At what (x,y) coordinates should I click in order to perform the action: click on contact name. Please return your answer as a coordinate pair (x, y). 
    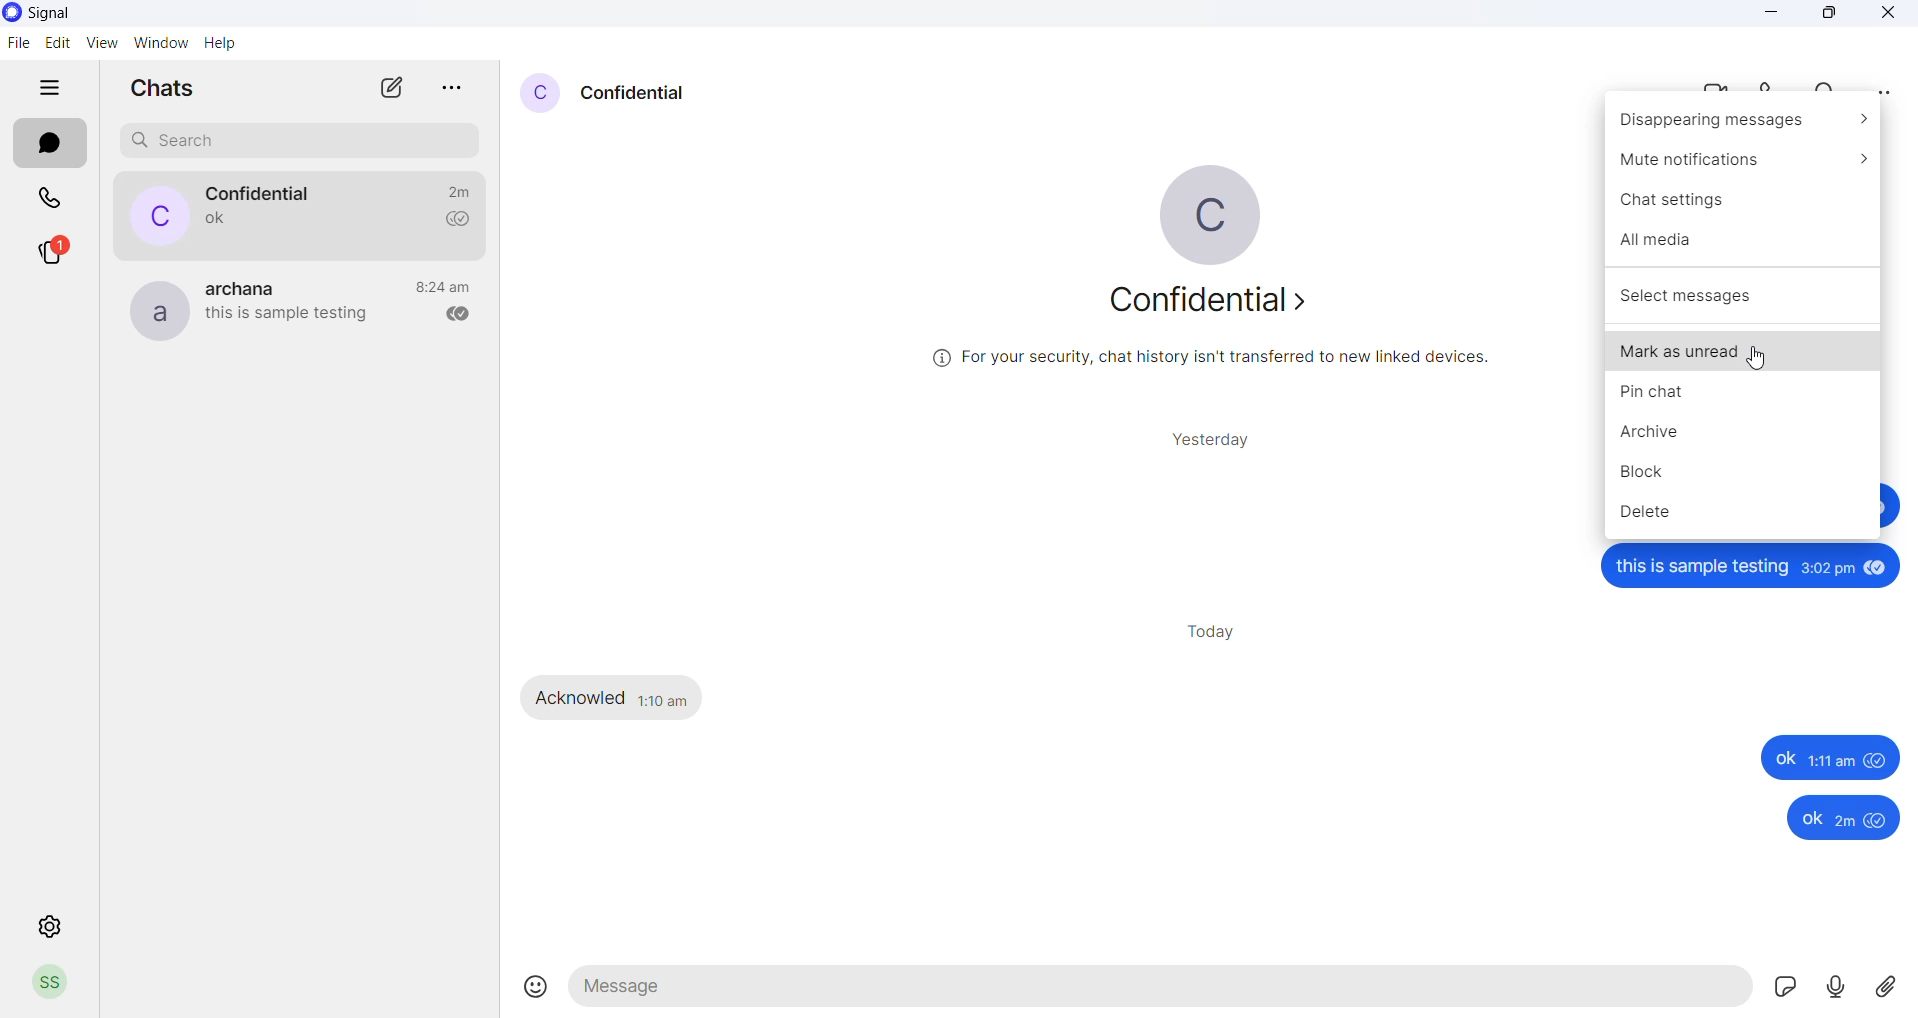
    Looking at the image, I should click on (638, 91).